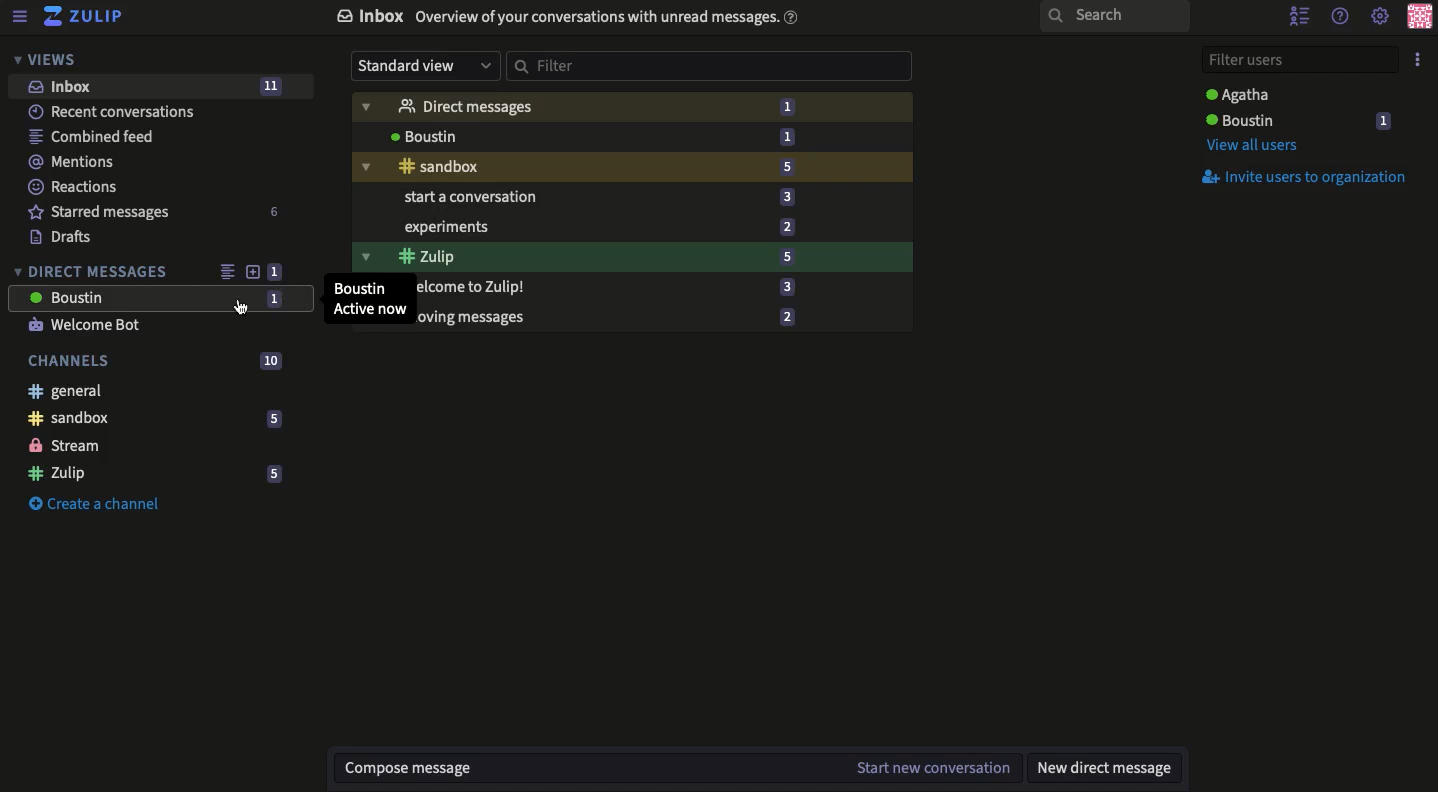 Image resolution: width=1438 pixels, height=792 pixels. I want to click on Boustin active now, so click(368, 299).